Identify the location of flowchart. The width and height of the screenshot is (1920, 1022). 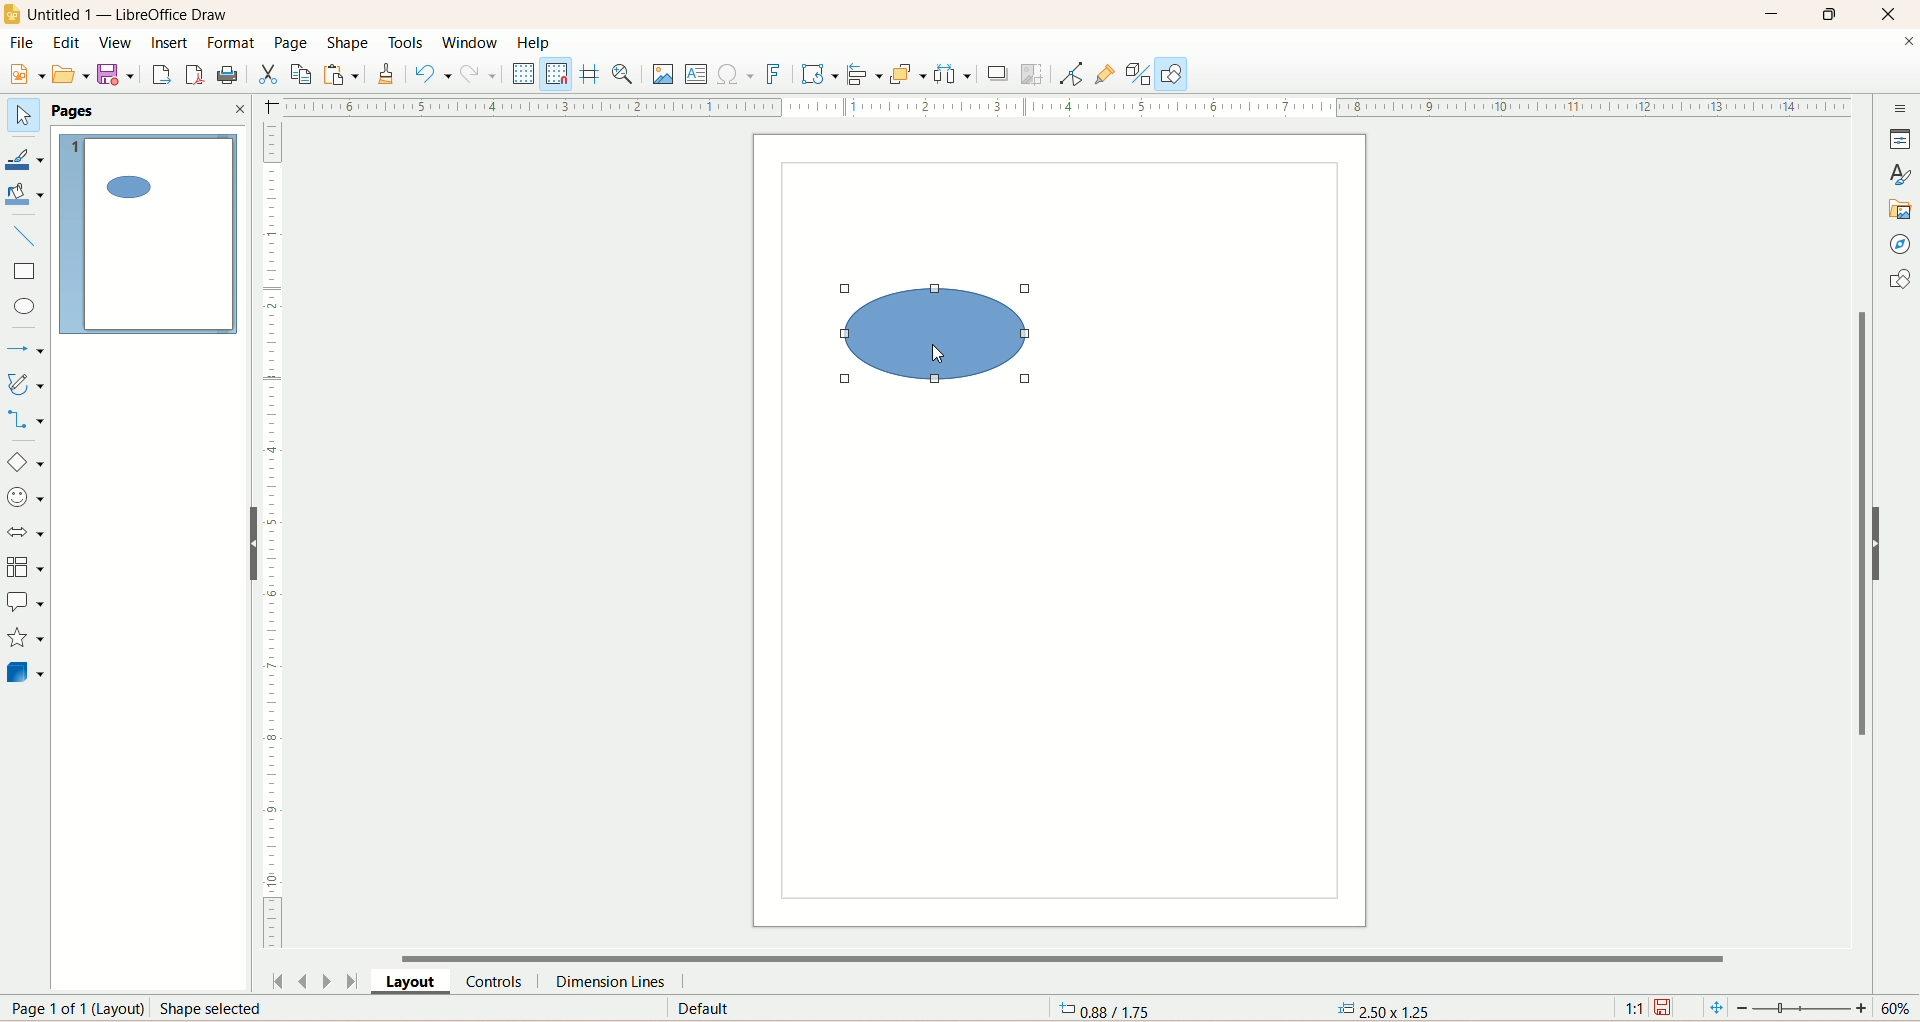
(26, 565).